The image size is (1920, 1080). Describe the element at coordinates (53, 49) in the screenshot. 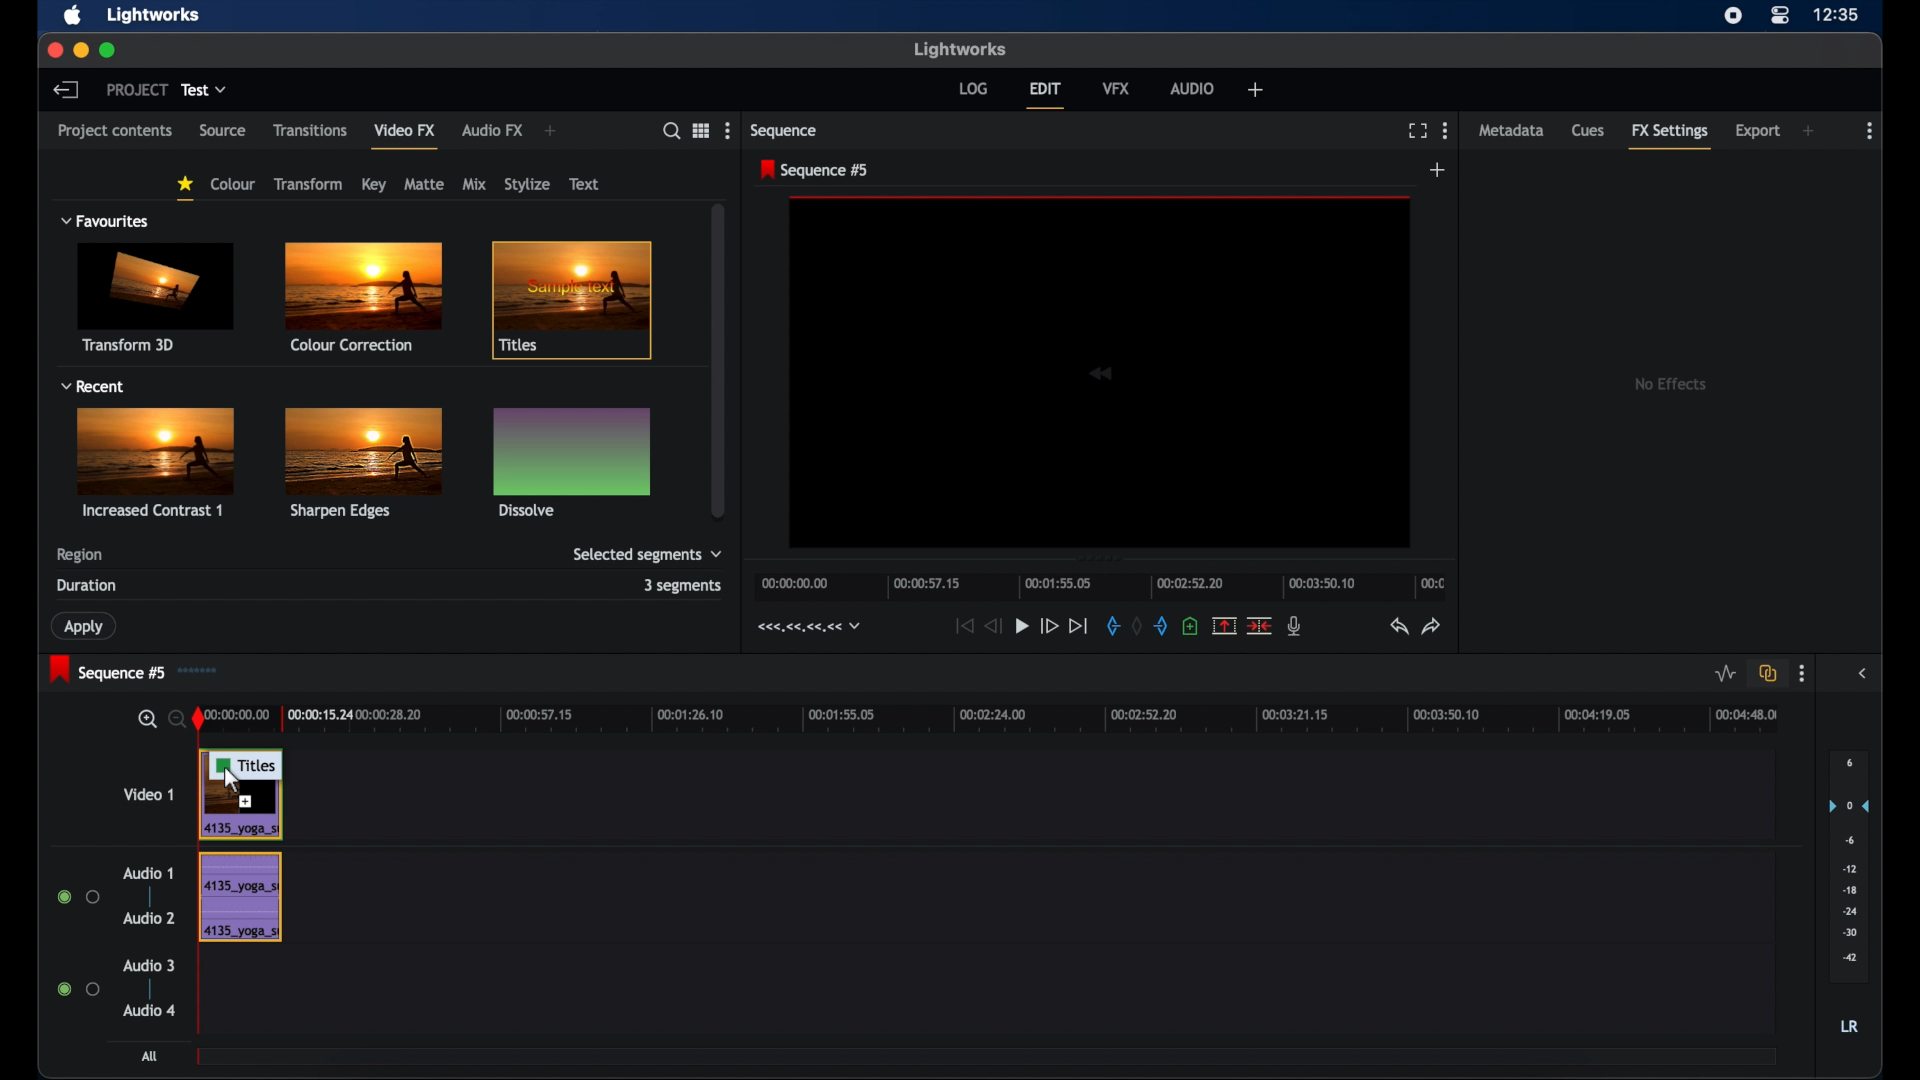

I see `close` at that location.